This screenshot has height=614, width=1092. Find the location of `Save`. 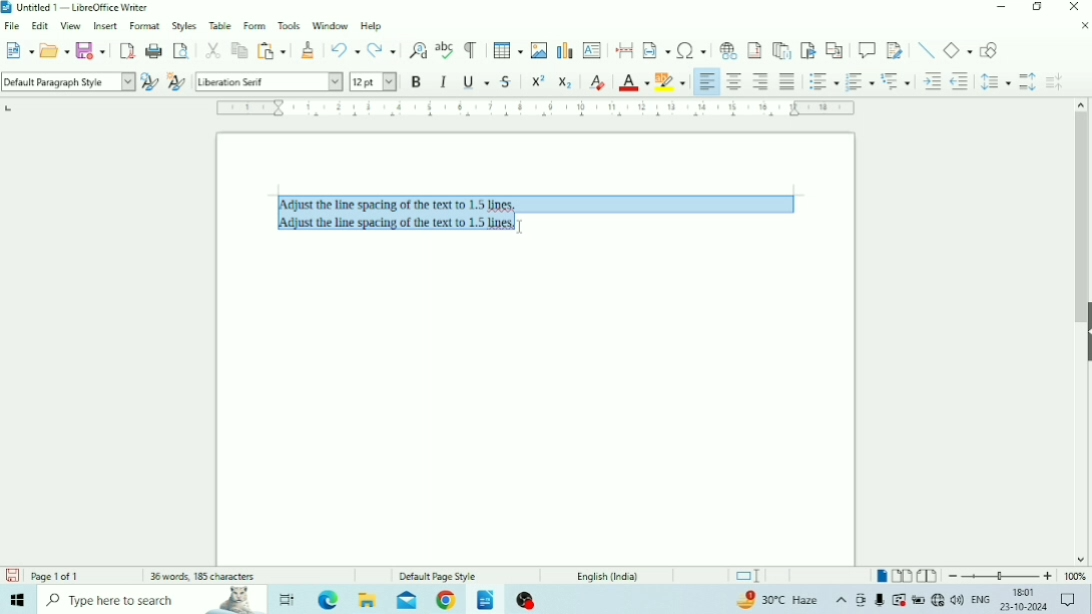

Save is located at coordinates (92, 51).